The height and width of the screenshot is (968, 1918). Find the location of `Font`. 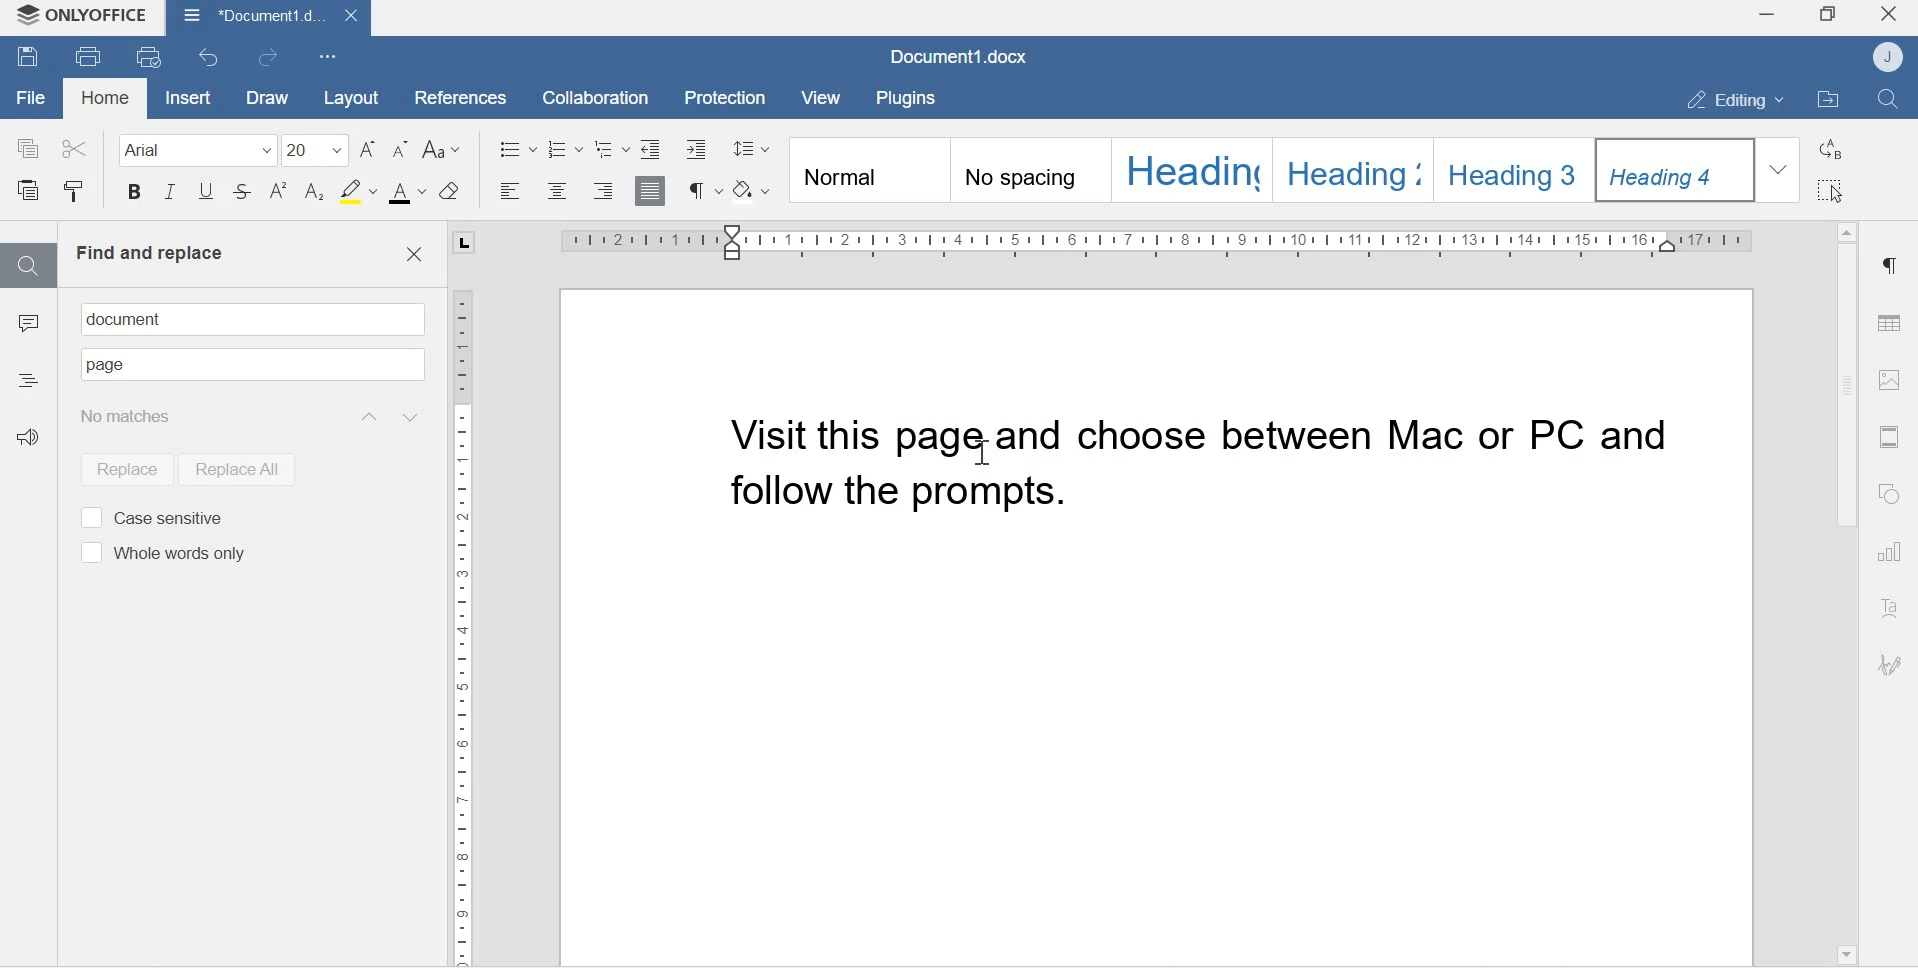

Font is located at coordinates (191, 149).